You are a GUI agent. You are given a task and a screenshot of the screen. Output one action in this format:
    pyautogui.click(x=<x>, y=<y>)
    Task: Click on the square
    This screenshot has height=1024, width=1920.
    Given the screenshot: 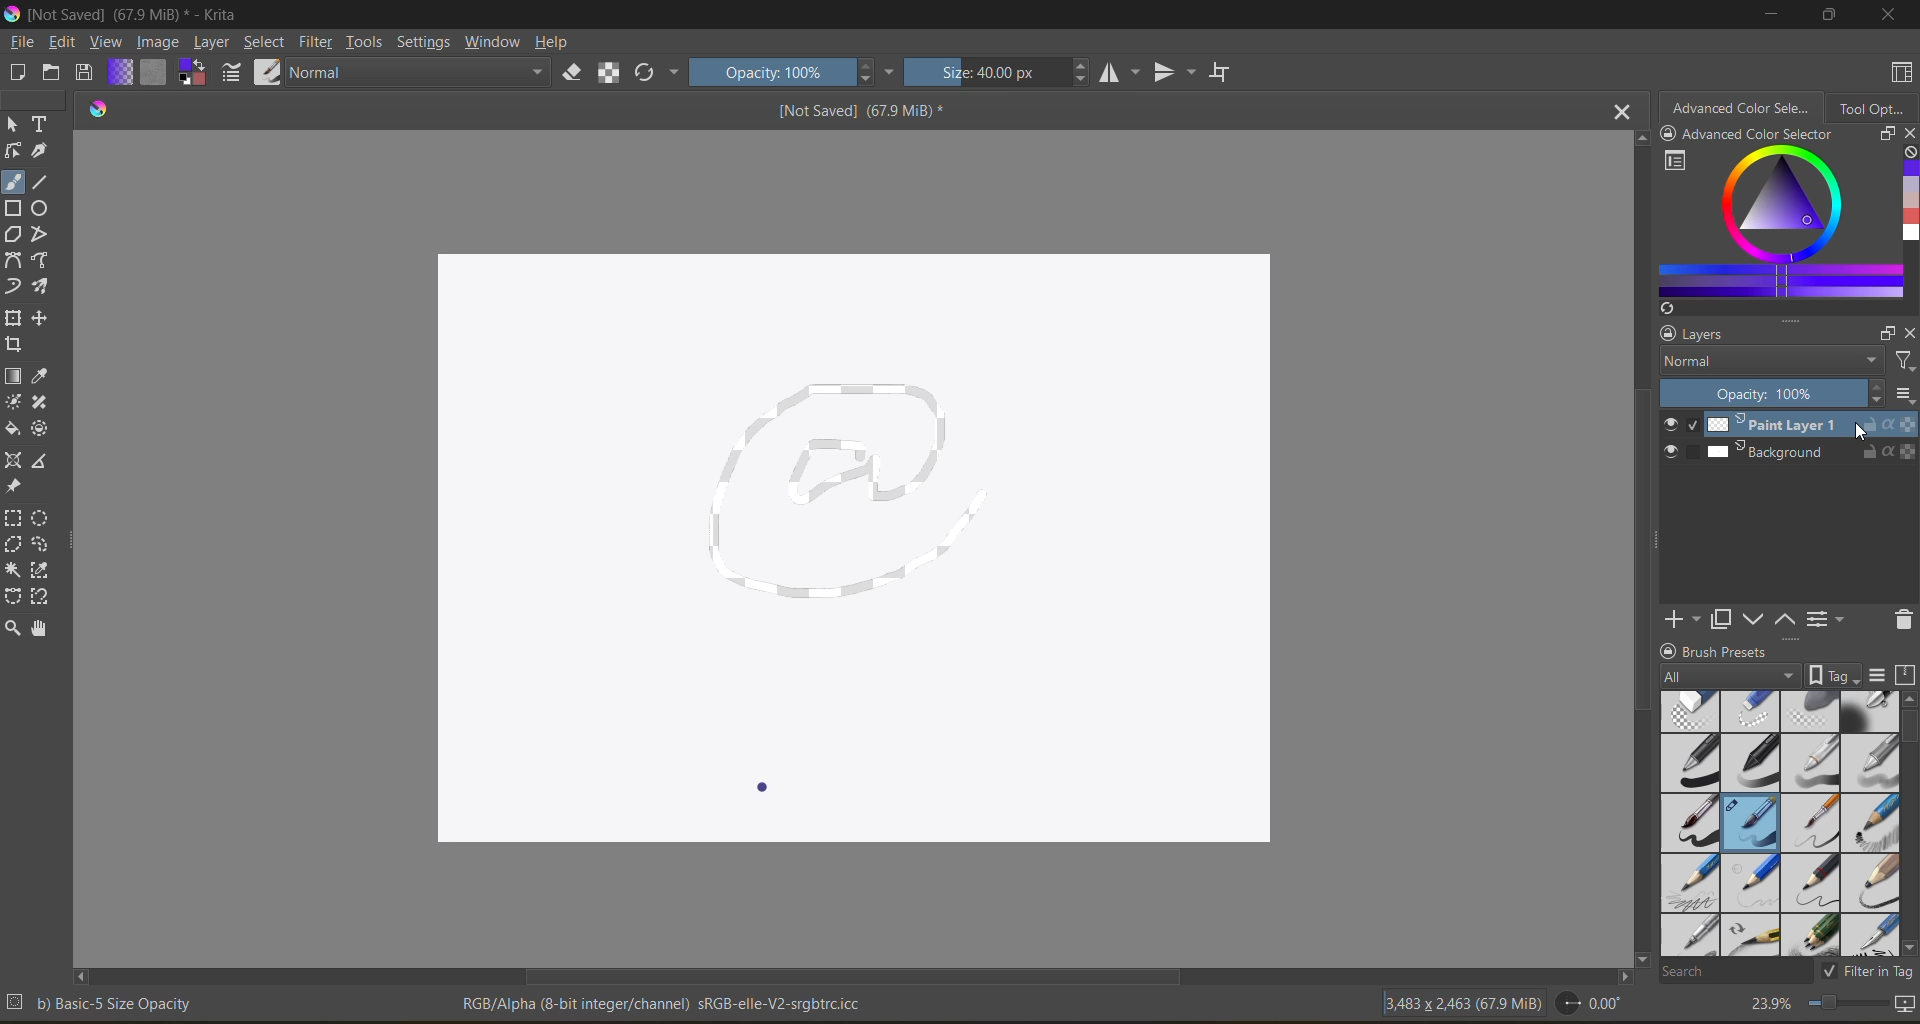 What is the action you would take?
    pyautogui.click(x=12, y=208)
    